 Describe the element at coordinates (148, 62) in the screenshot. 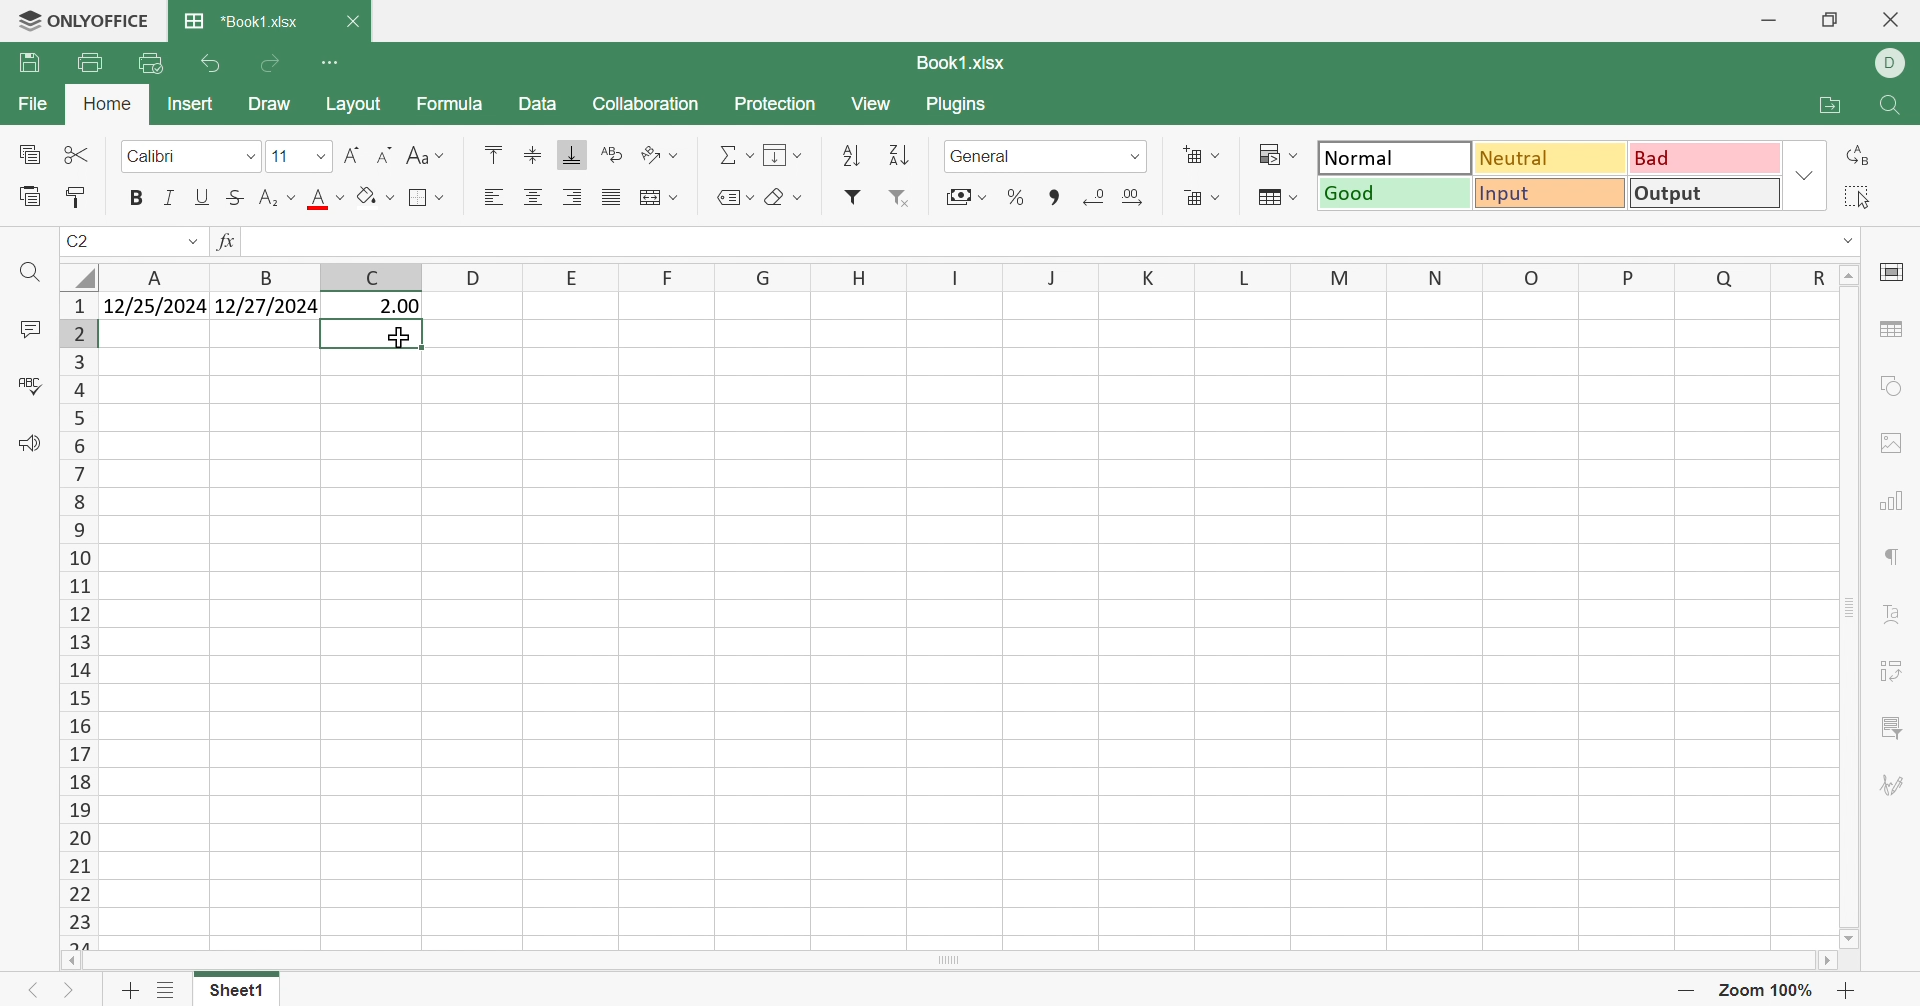

I see `Quick Print` at that location.